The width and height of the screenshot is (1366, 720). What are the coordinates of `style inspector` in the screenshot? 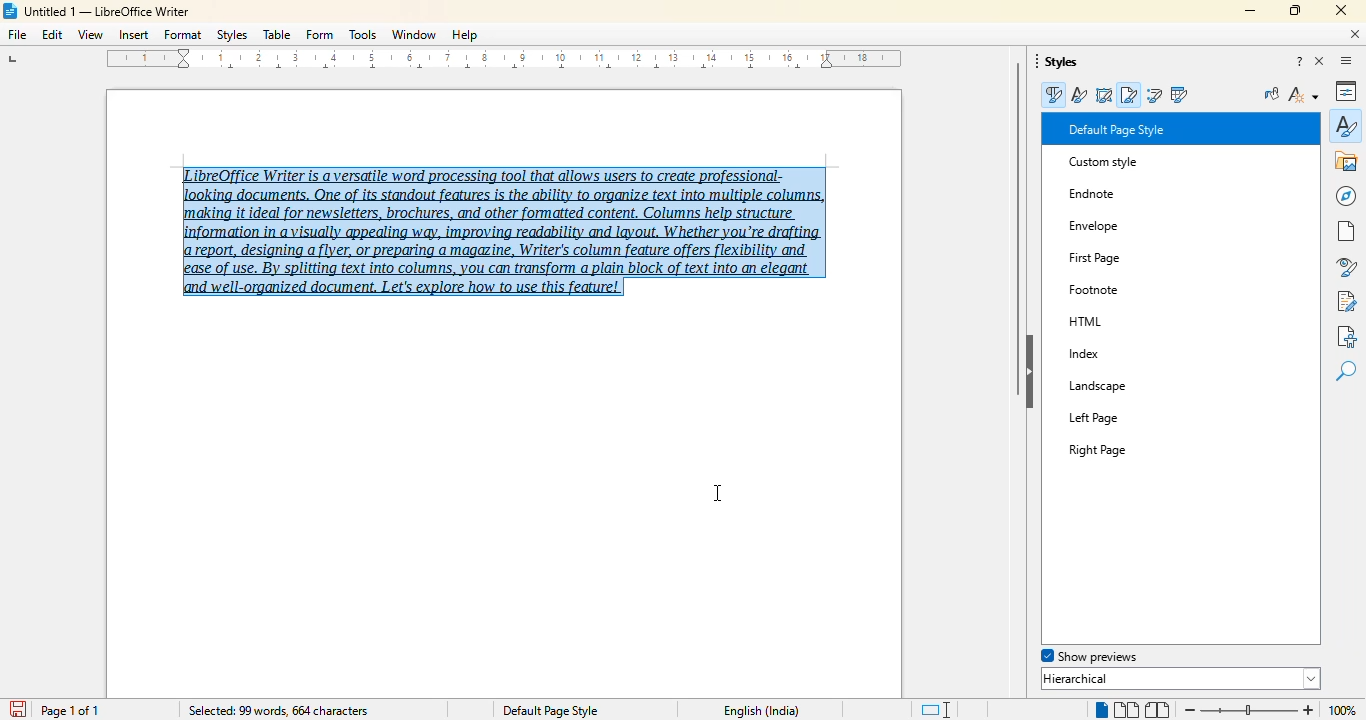 It's located at (1340, 267).